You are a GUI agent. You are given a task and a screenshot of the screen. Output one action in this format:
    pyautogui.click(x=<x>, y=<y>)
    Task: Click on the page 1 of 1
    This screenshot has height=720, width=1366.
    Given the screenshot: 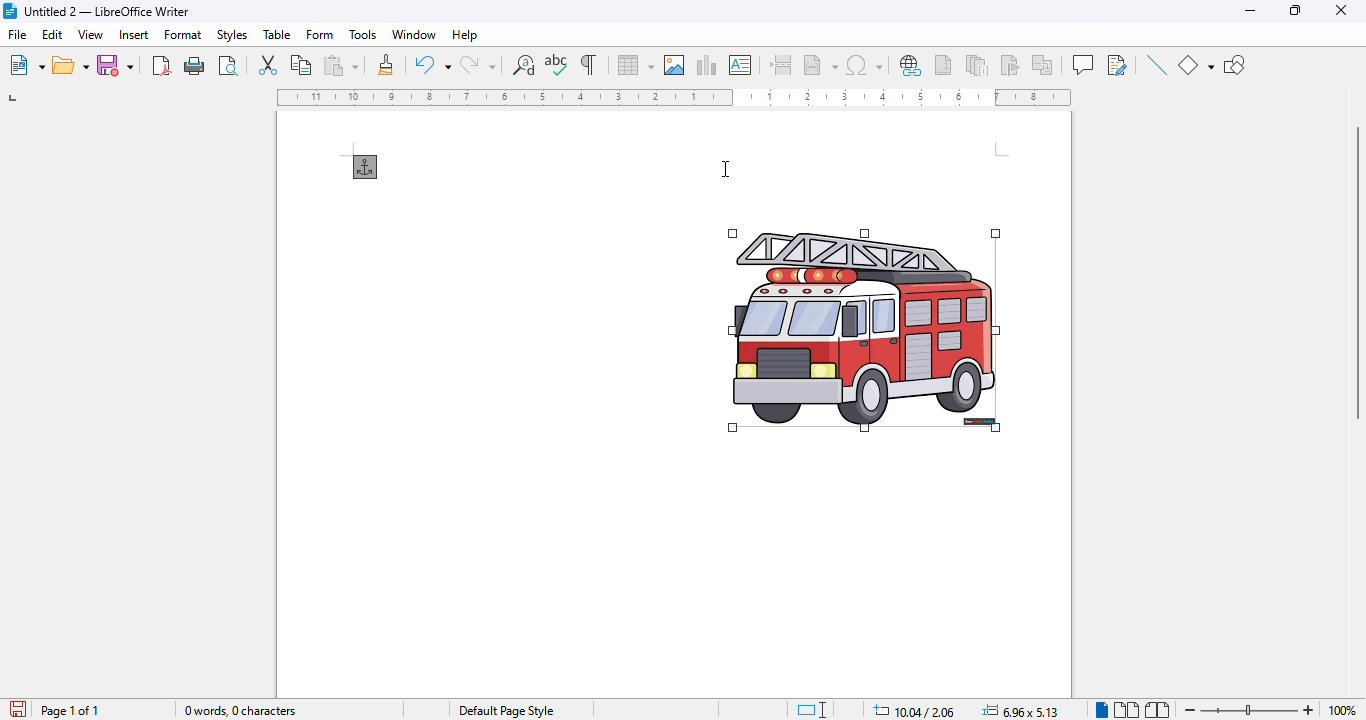 What is the action you would take?
    pyautogui.click(x=69, y=711)
    